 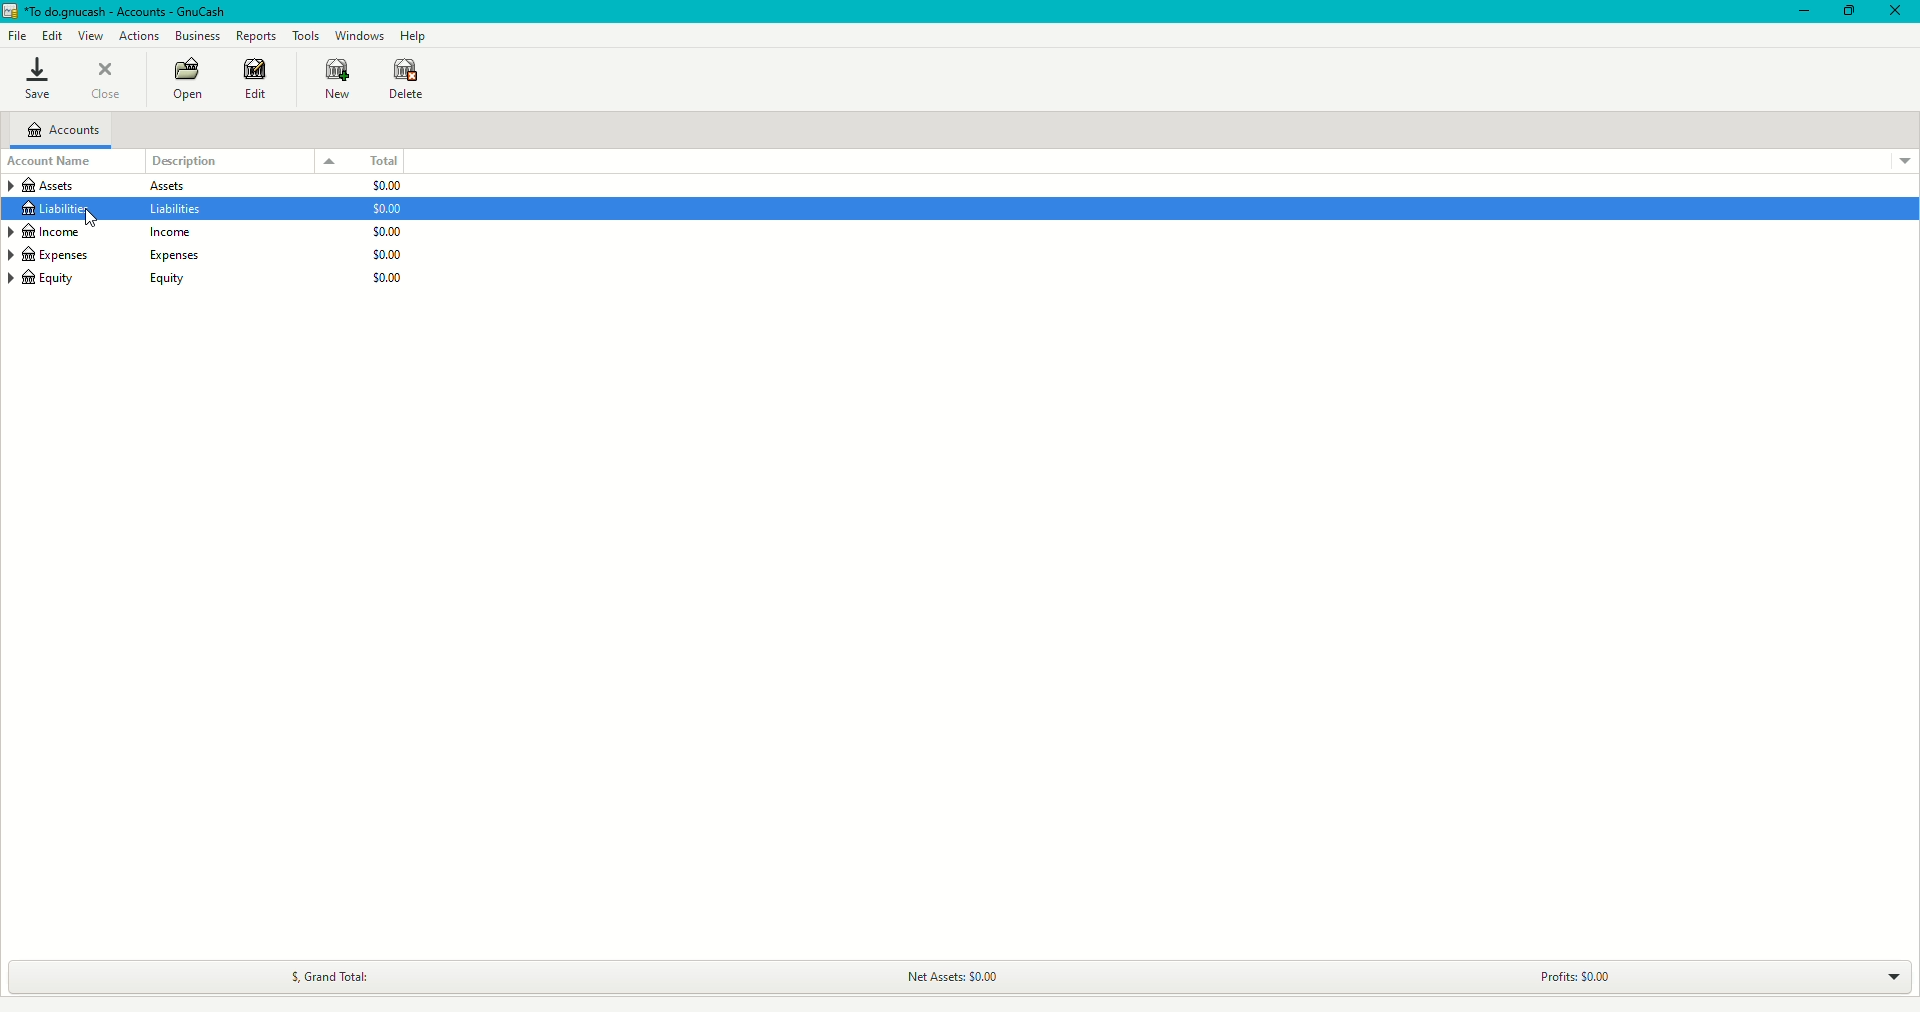 I want to click on Actions, so click(x=141, y=36).